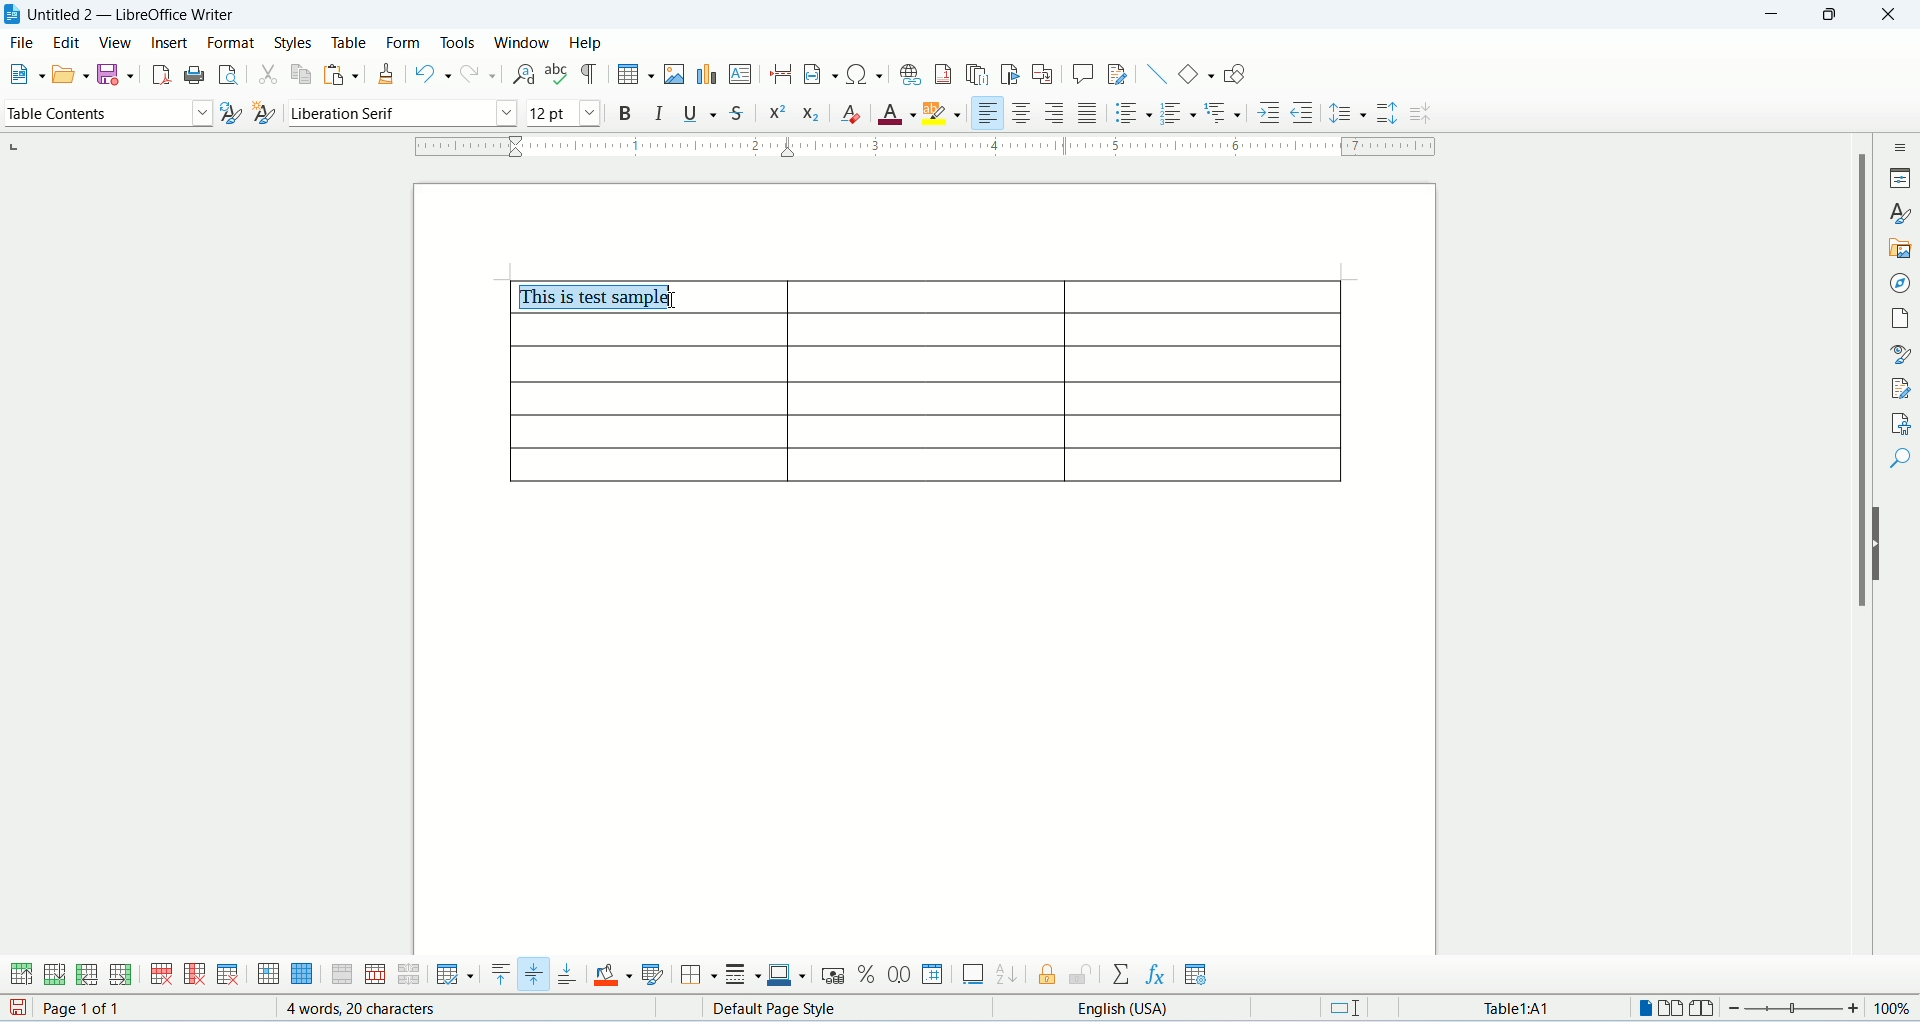  What do you see at coordinates (1502, 1007) in the screenshot?
I see `table cell address` at bounding box center [1502, 1007].